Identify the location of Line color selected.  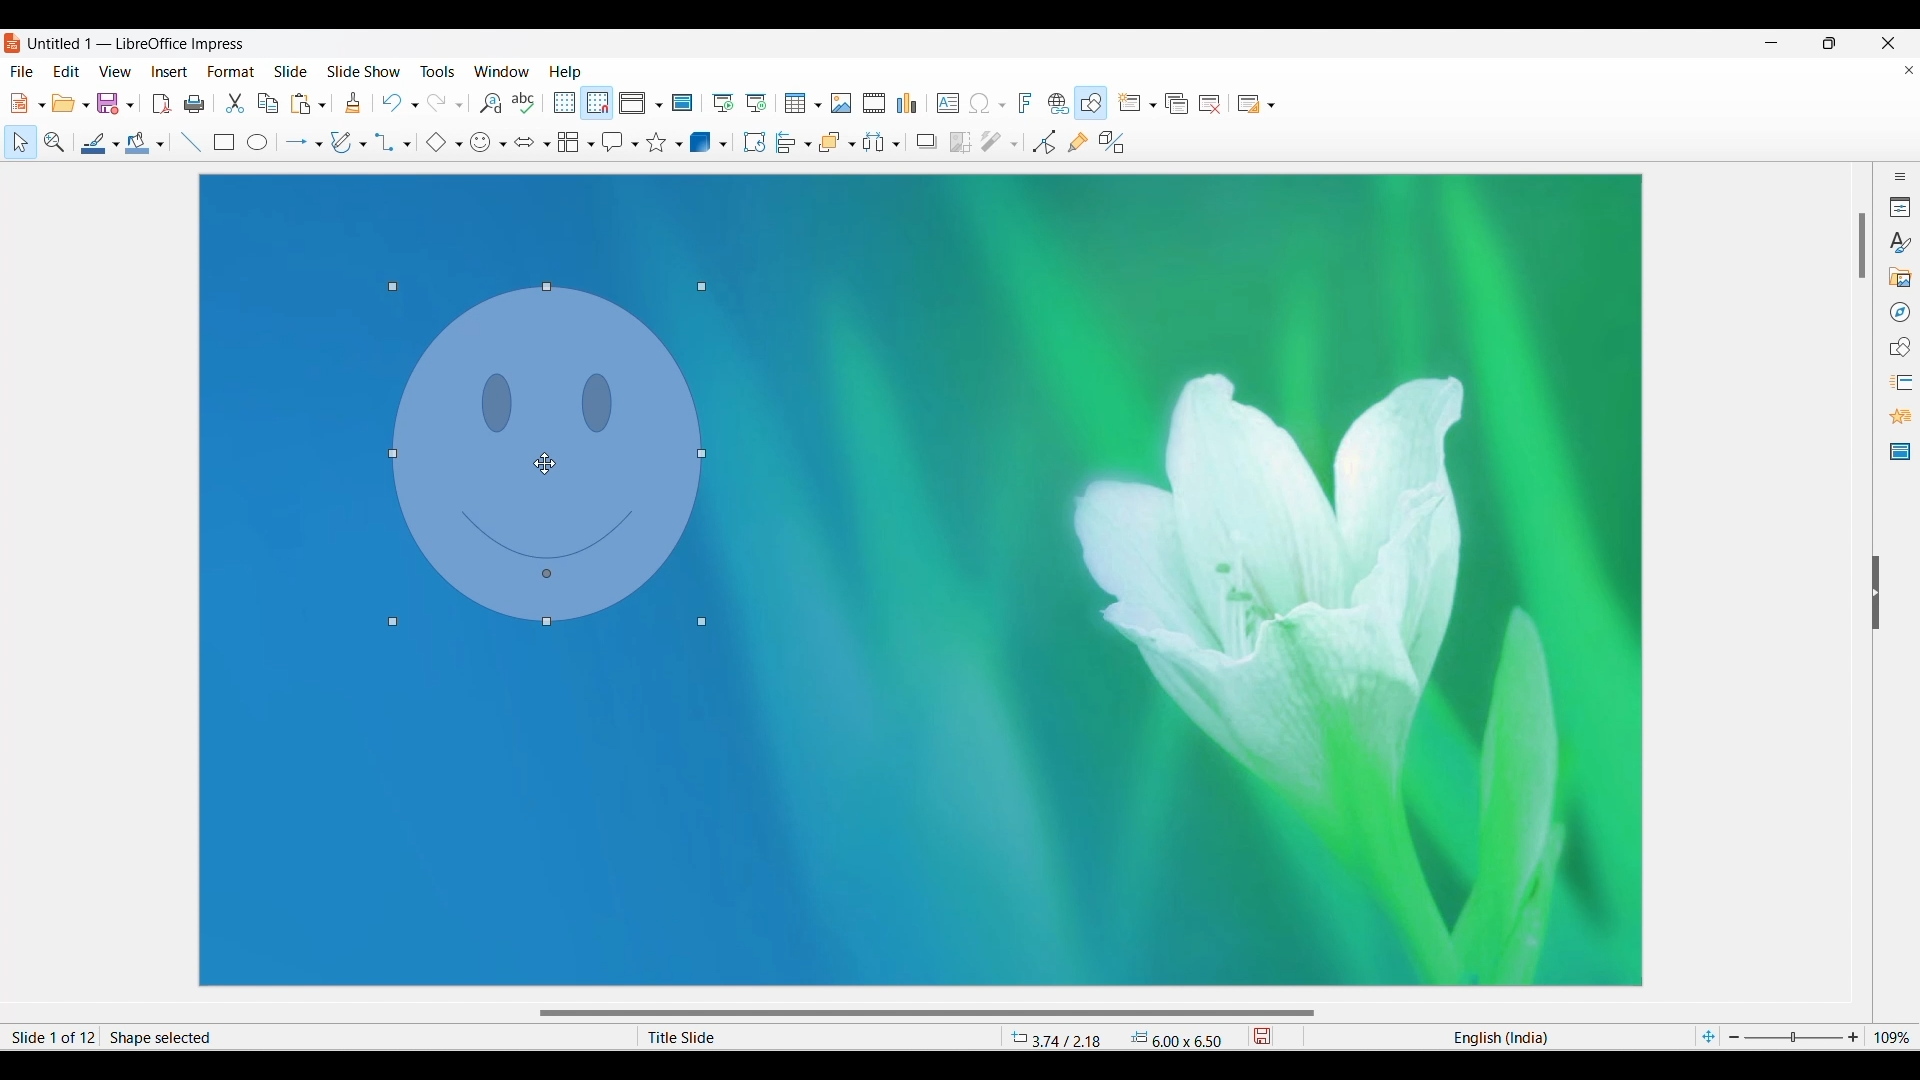
(94, 143).